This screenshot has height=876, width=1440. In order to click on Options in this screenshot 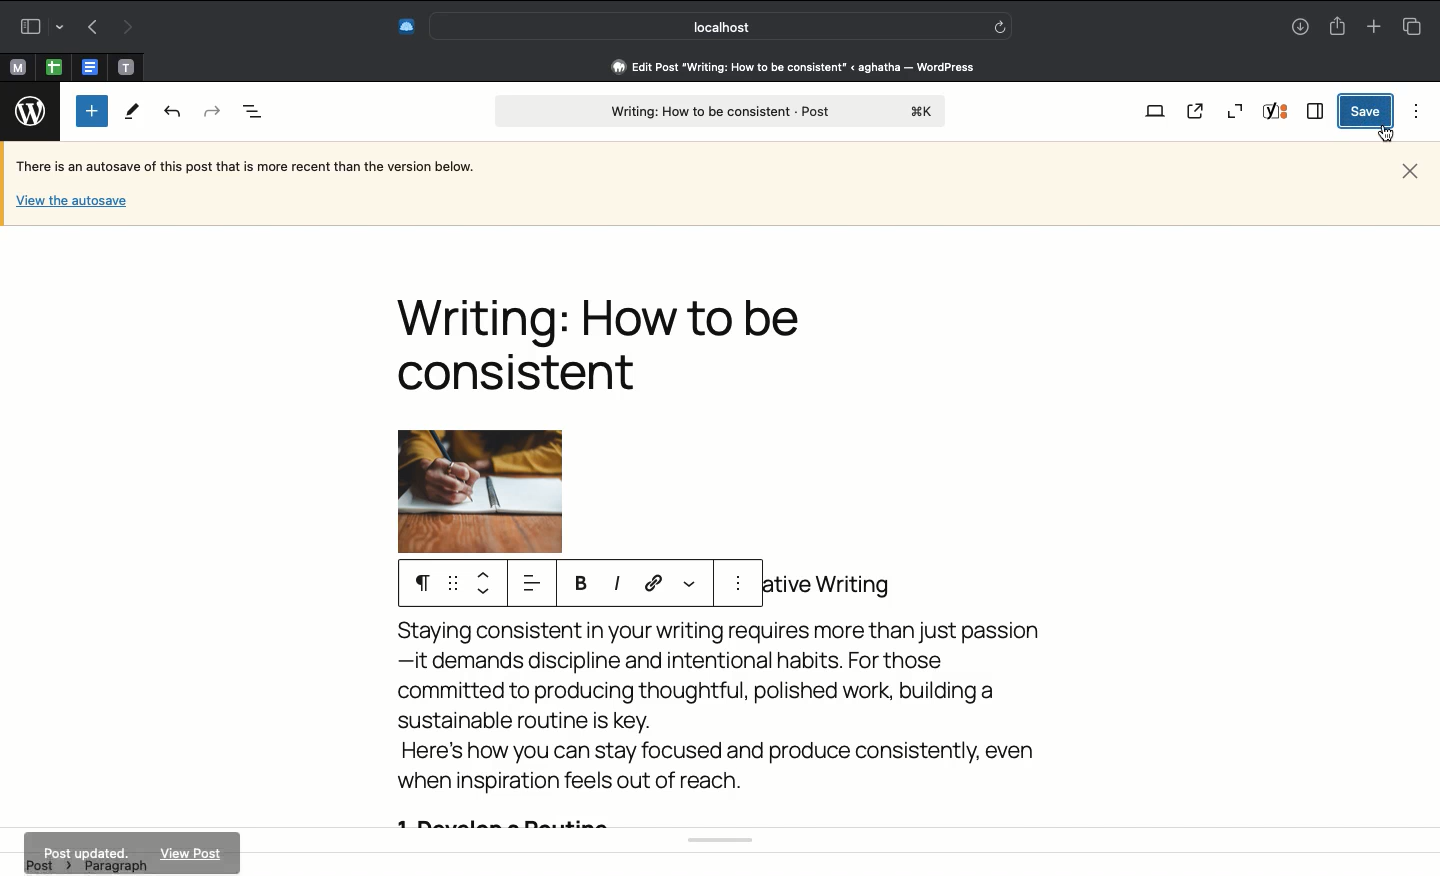, I will do `click(1412, 111)`.